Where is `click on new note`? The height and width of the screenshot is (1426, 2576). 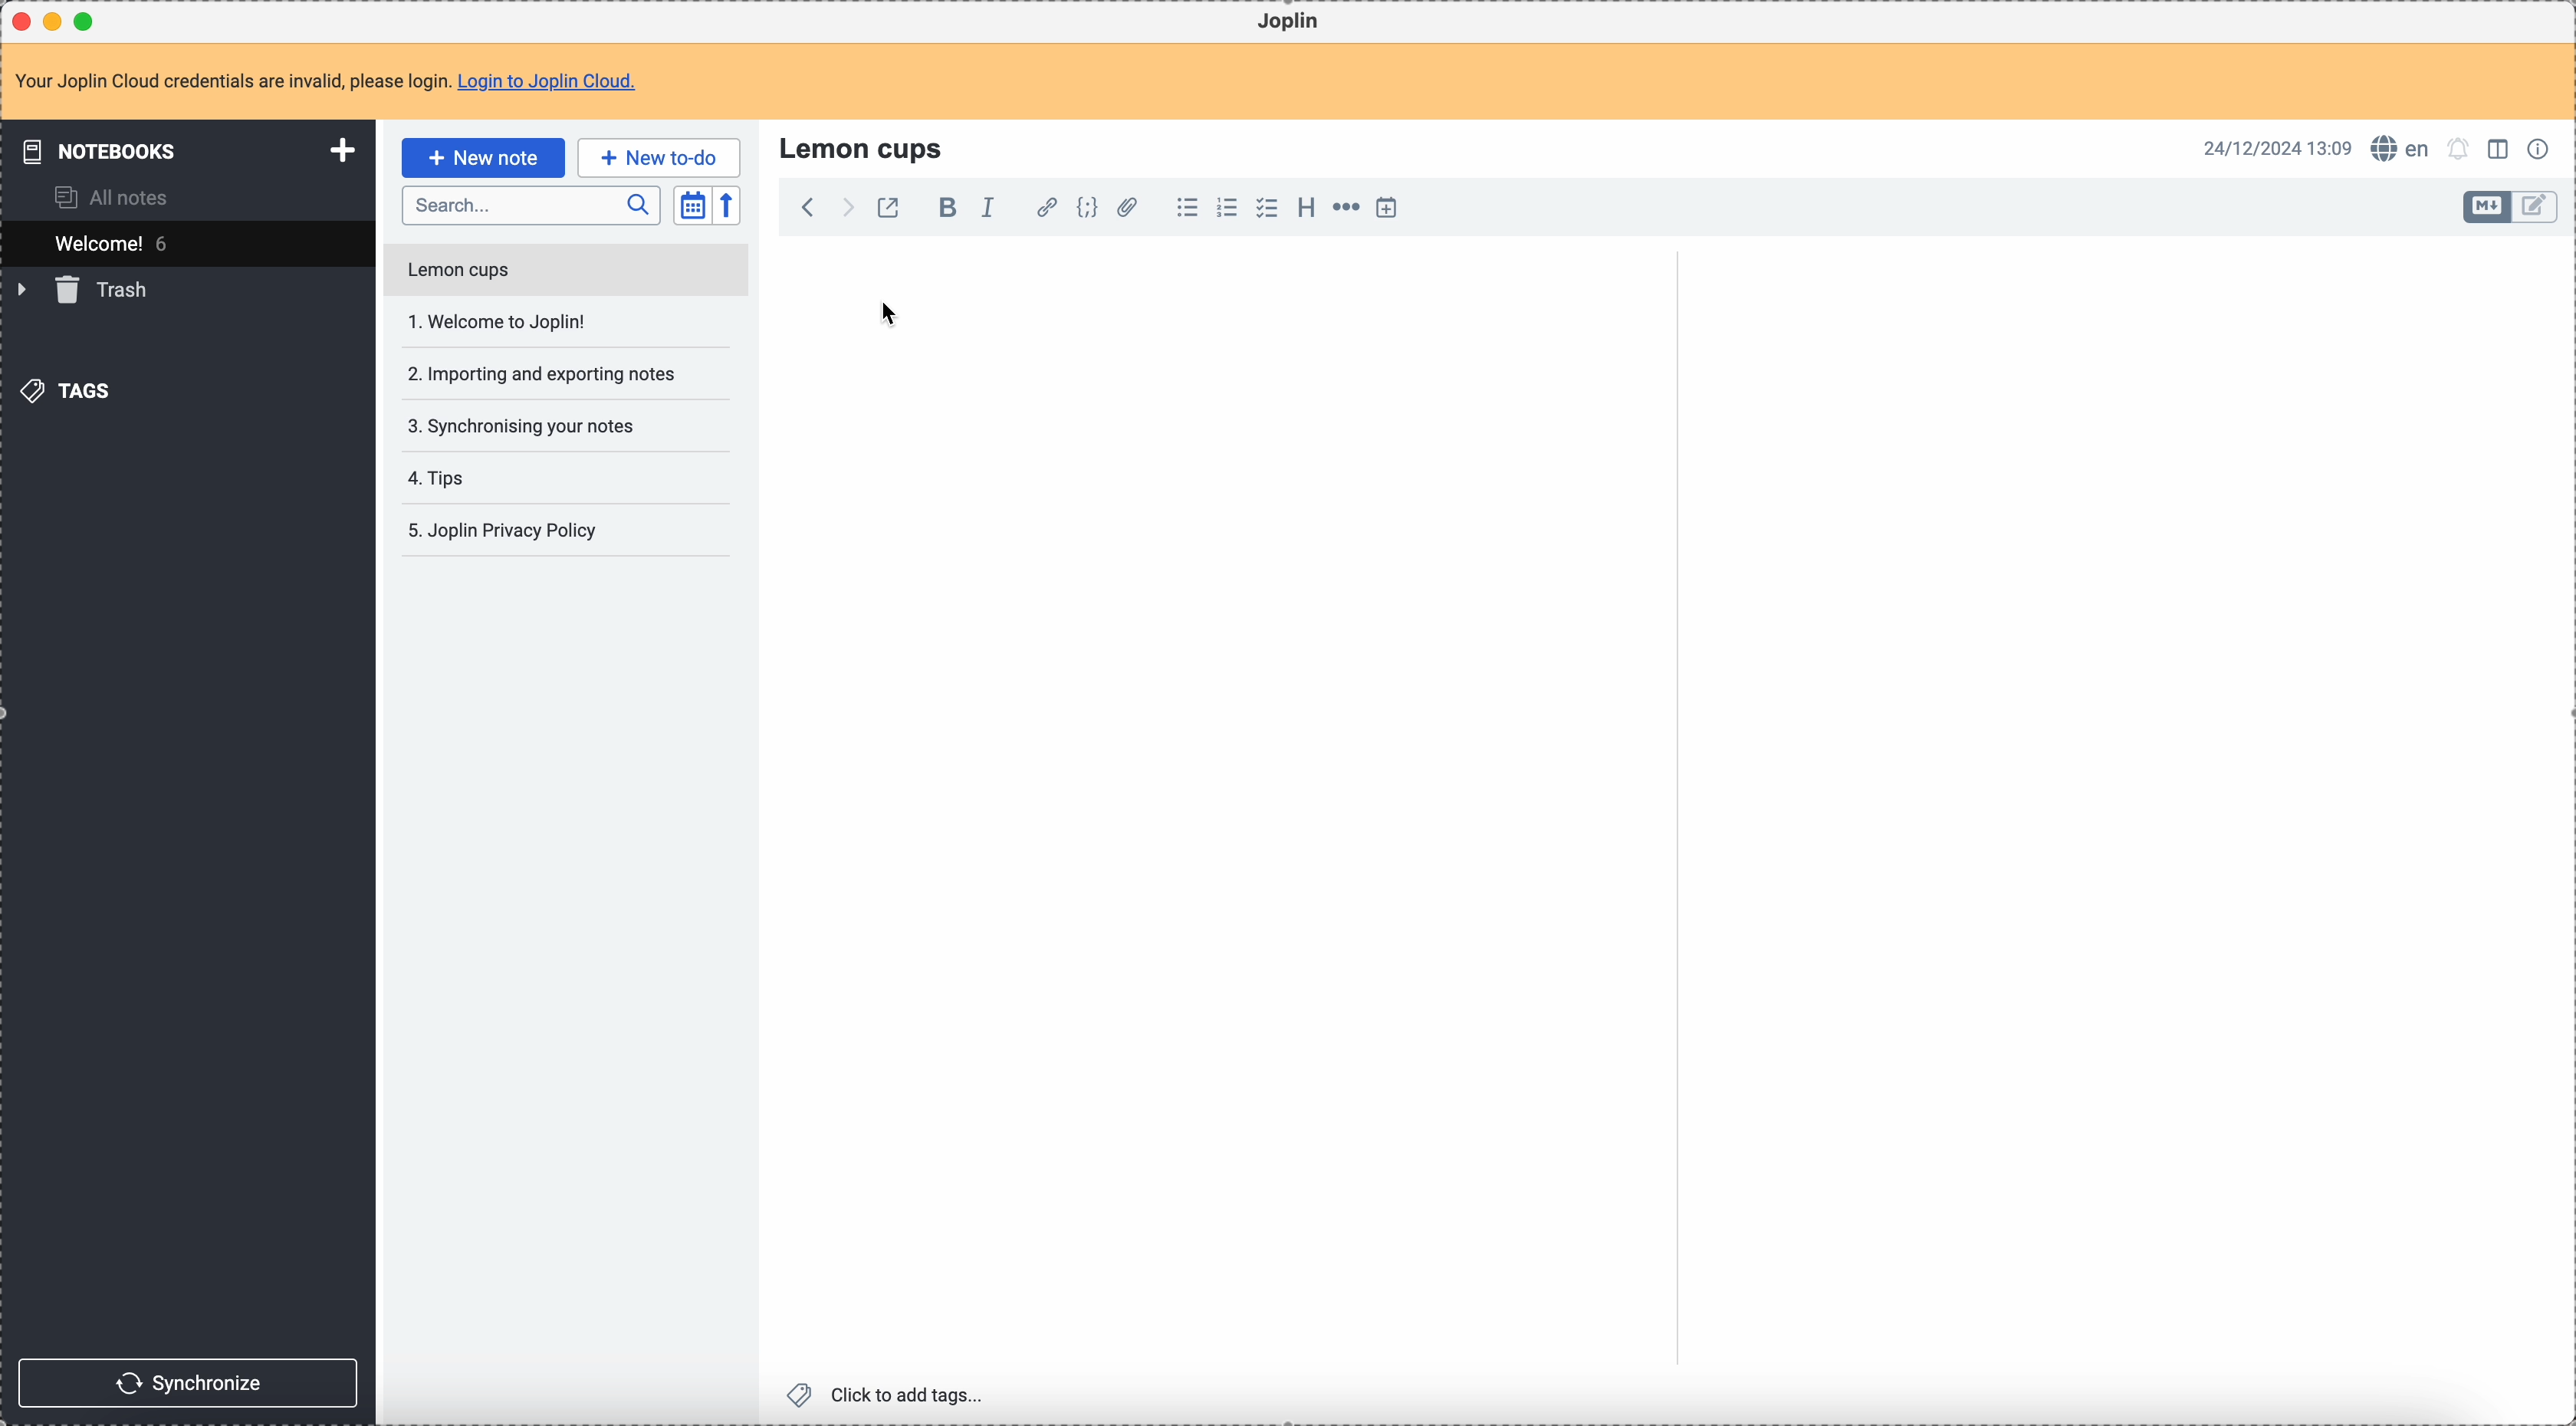 click on new note is located at coordinates (482, 157).